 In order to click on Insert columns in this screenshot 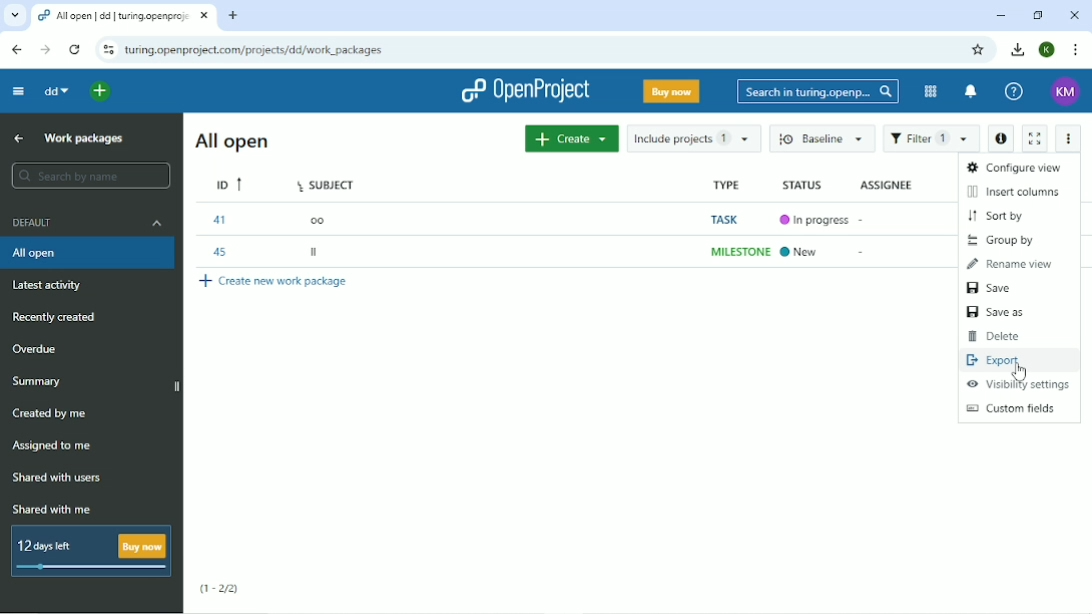, I will do `click(1015, 191)`.